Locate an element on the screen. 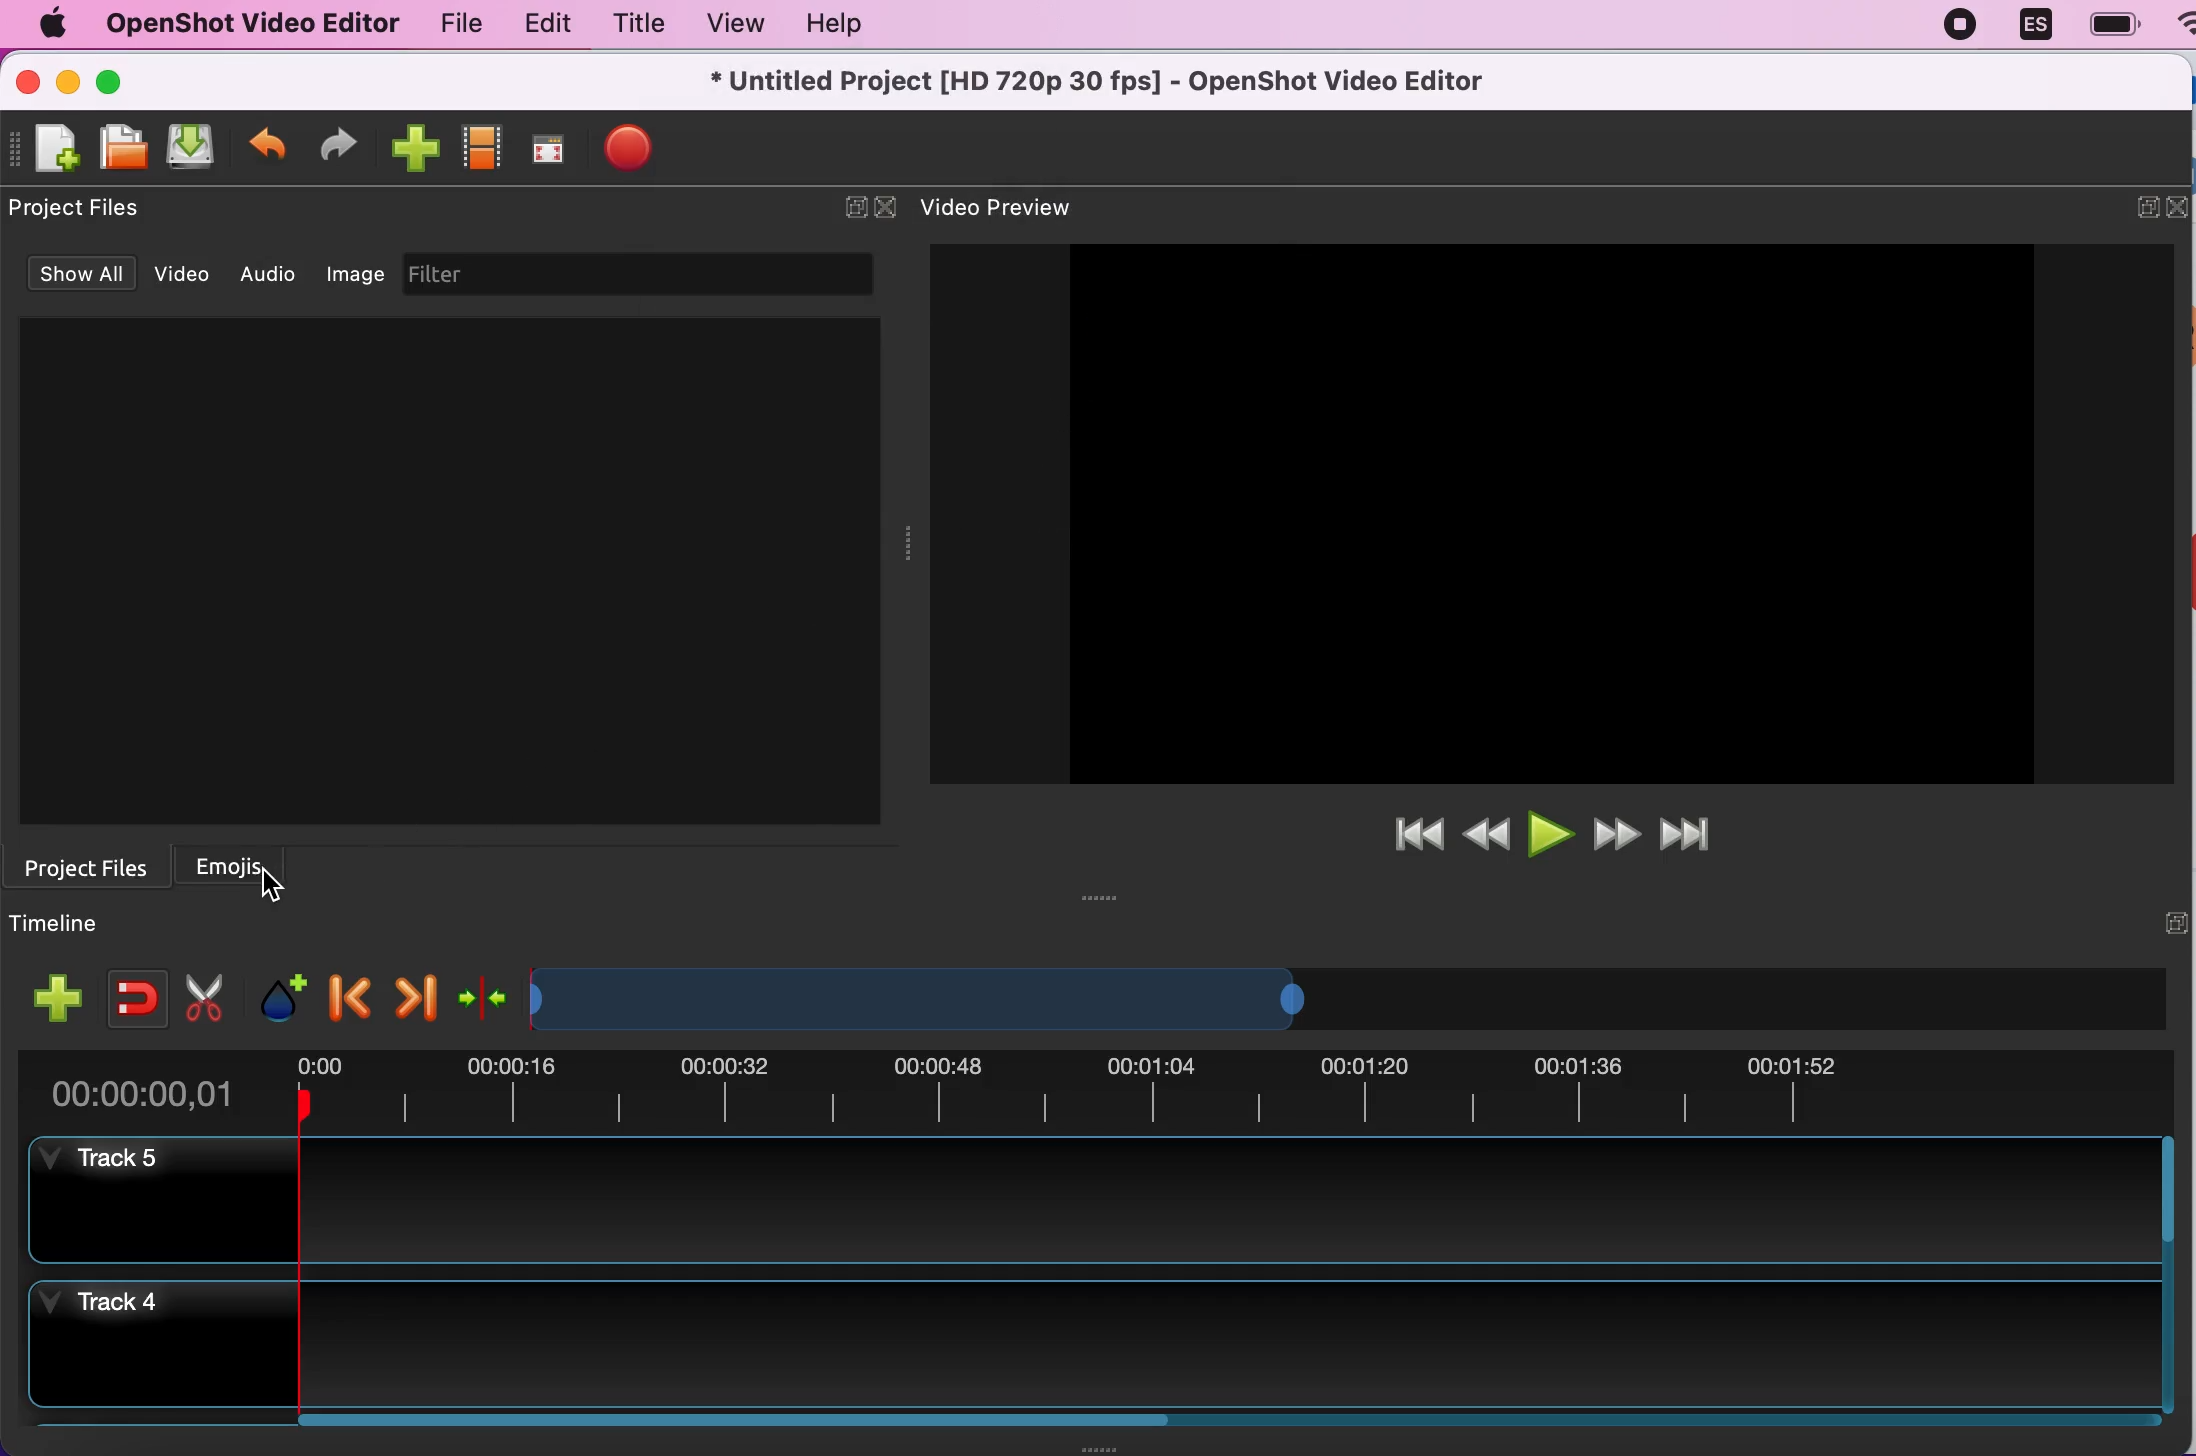 Image resolution: width=2196 pixels, height=1456 pixels. new file is located at coordinates (47, 157).